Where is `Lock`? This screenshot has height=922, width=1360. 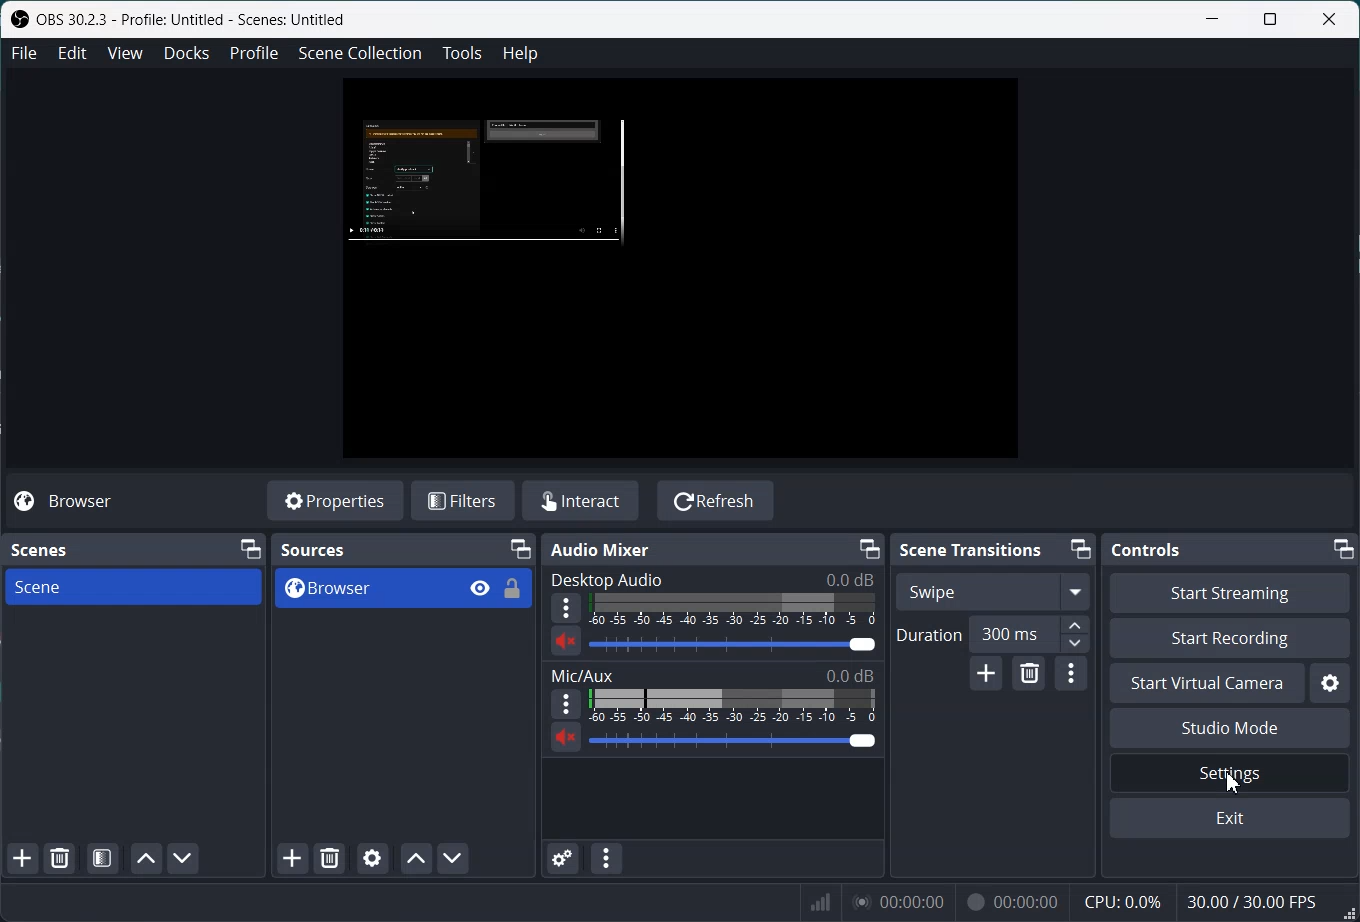
Lock is located at coordinates (513, 588).